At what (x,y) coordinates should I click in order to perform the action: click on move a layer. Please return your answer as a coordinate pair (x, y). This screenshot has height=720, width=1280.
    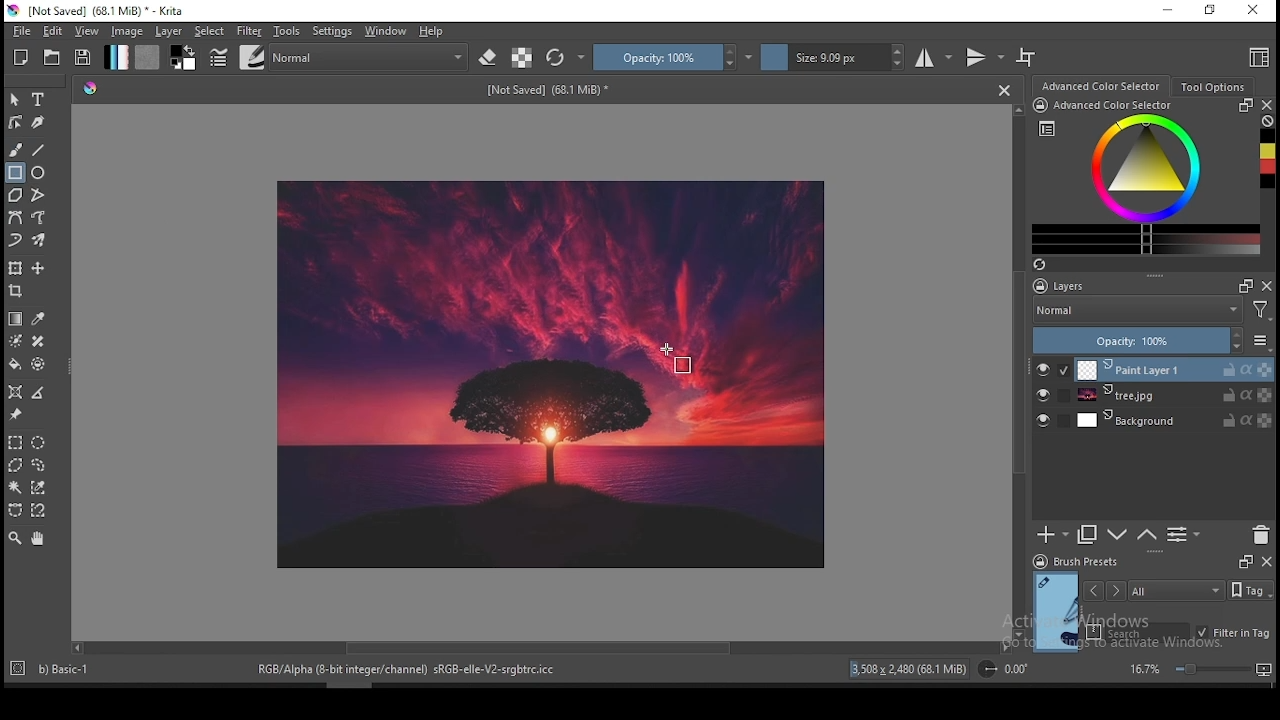
    Looking at the image, I should click on (38, 269).